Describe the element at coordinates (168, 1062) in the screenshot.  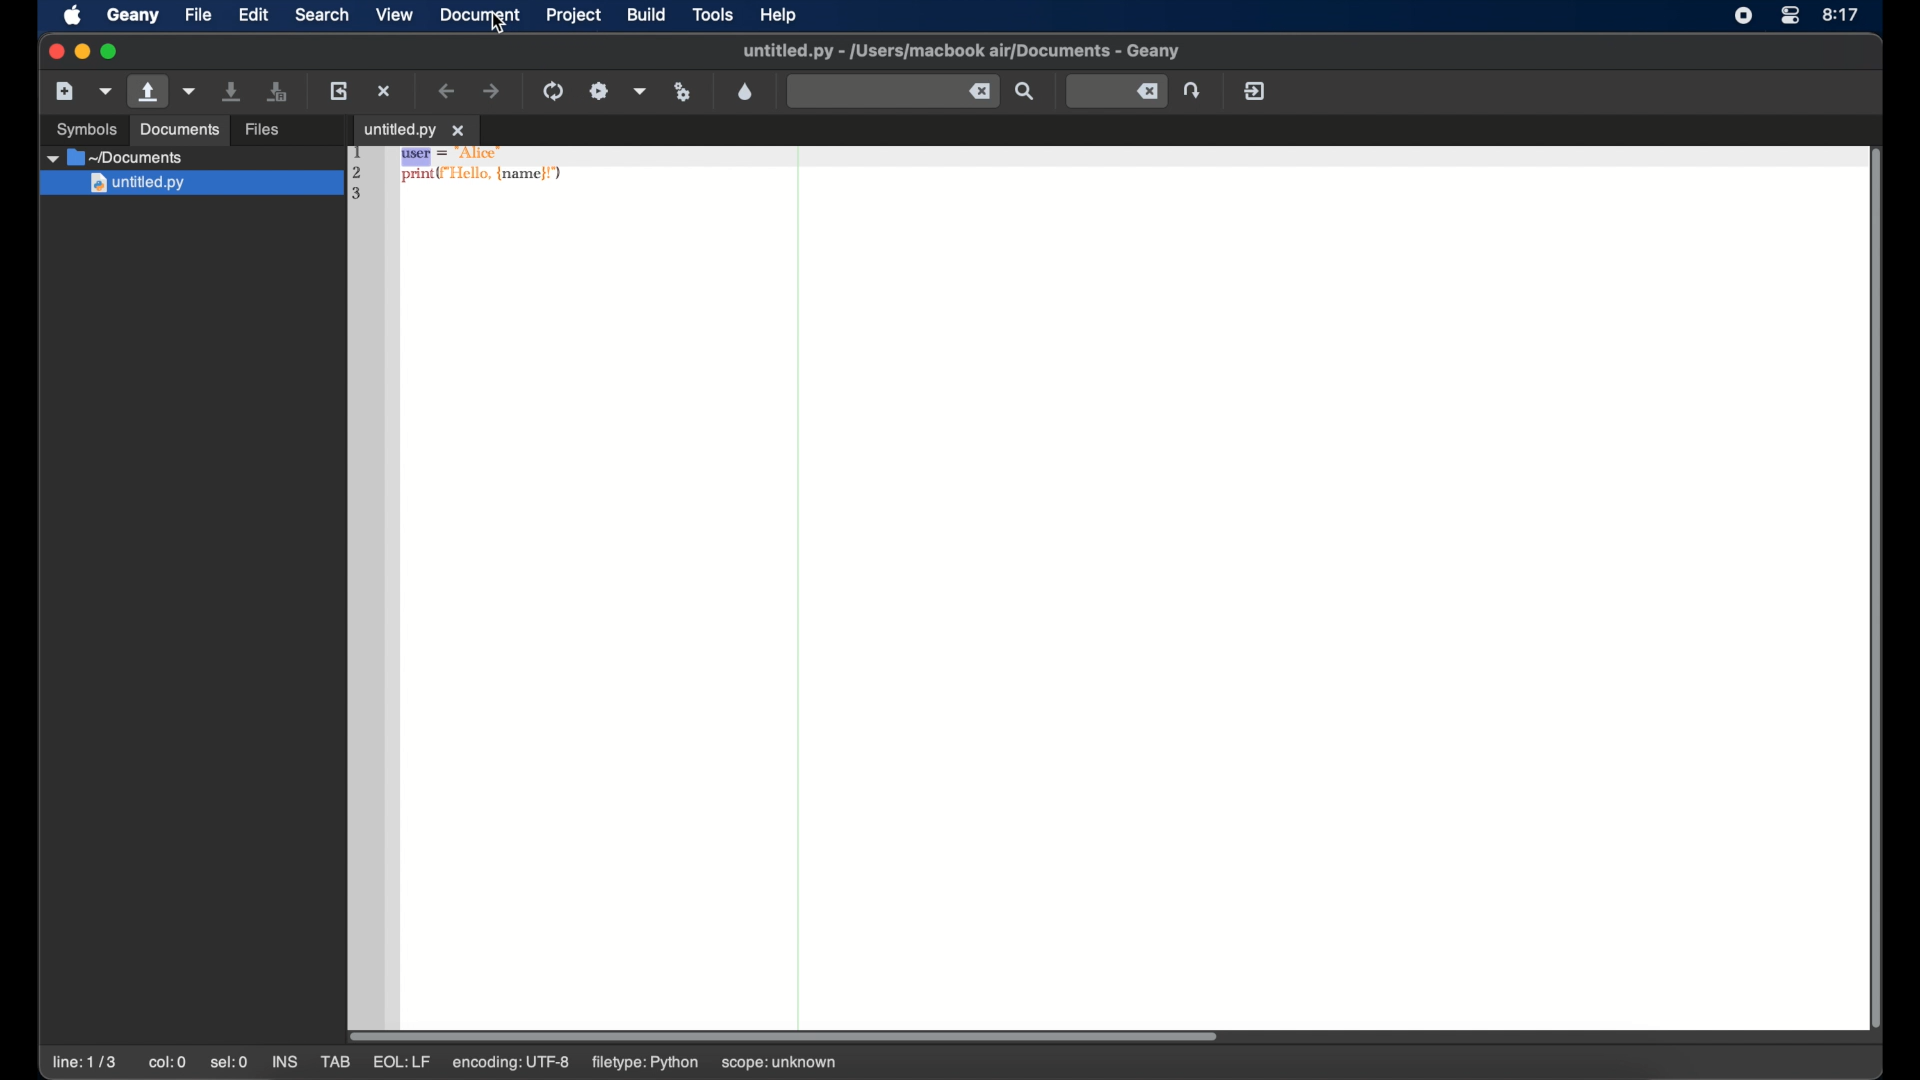
I see `col:0` at that location.